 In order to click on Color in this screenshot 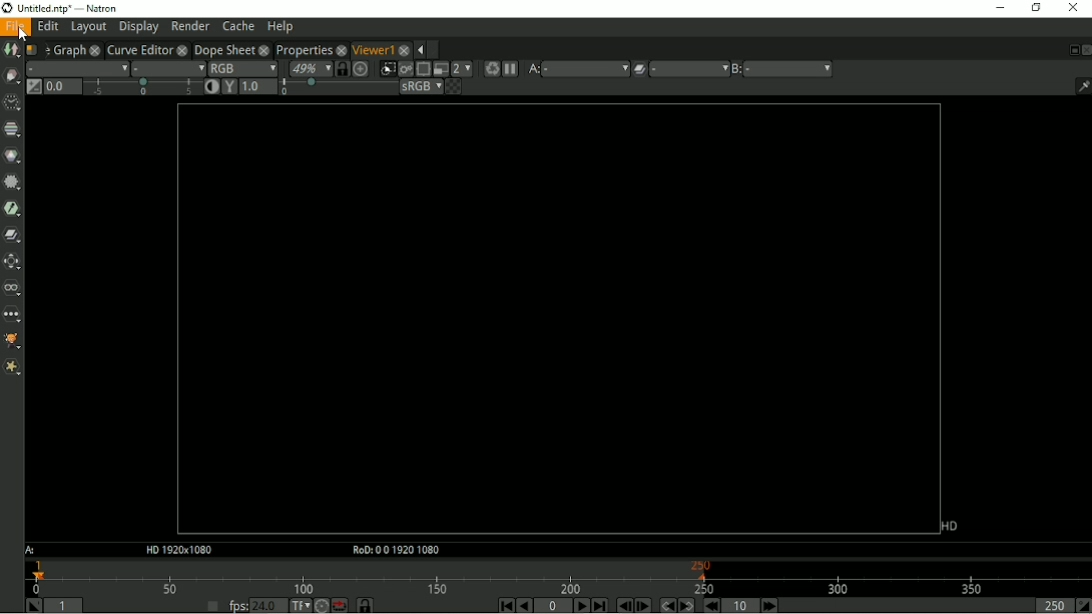, I will do `click(12, 155)`.